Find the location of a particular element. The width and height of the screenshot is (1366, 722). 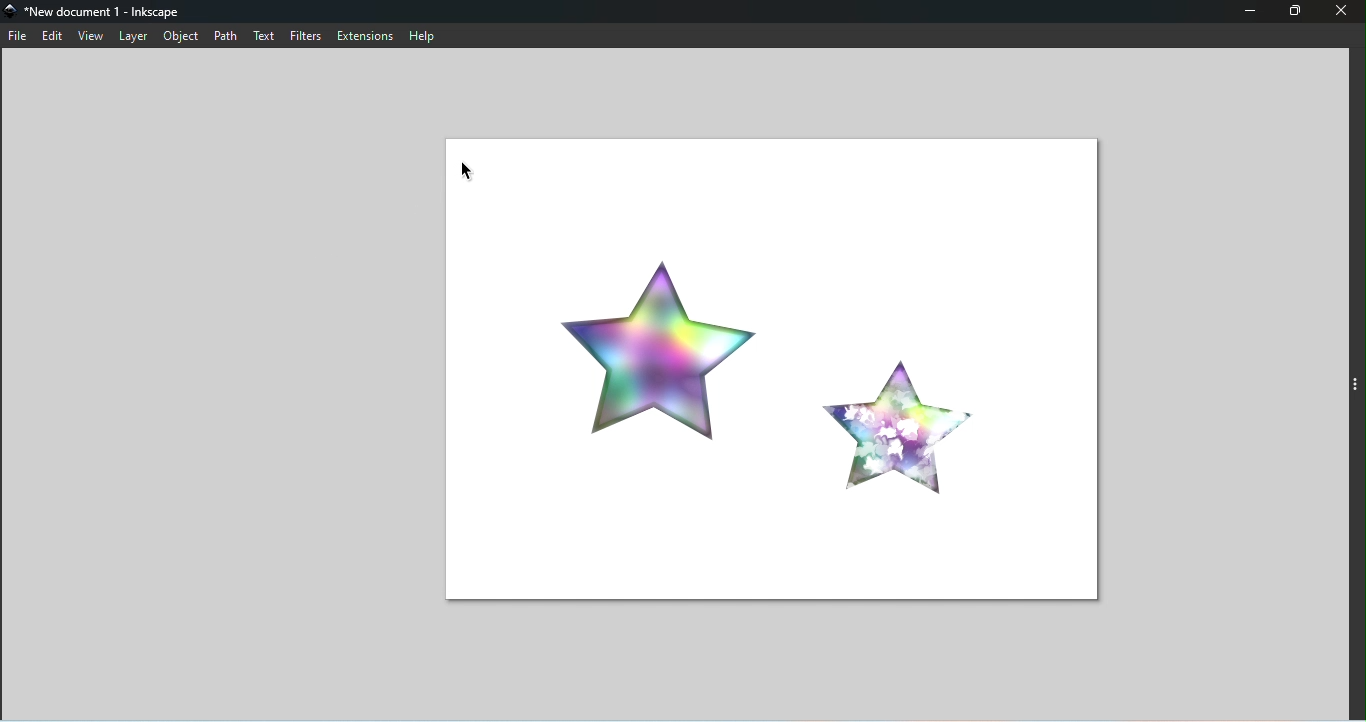

View is located at coordinates (91, 36).